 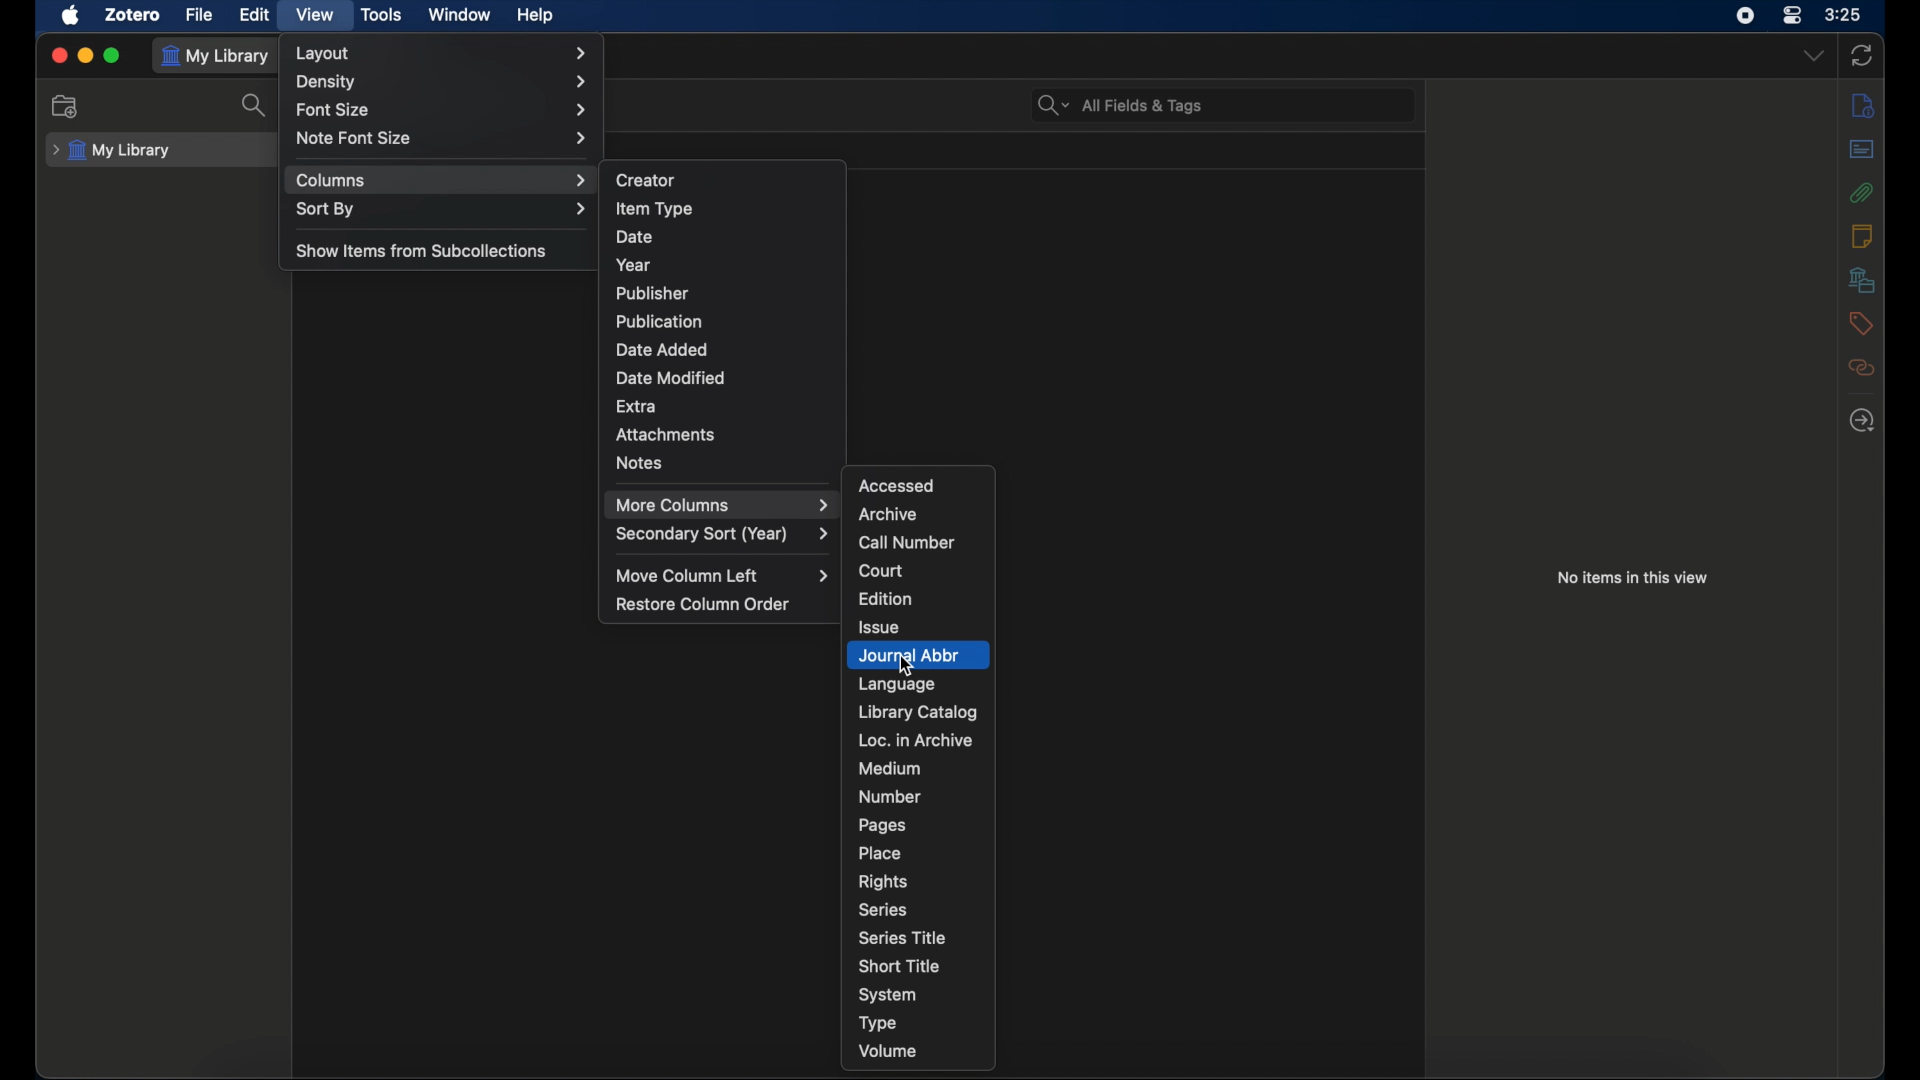 What do you see at coordinates (674, 379) in the screenshot?
I see `date modified` at bounding box center [674, 379].